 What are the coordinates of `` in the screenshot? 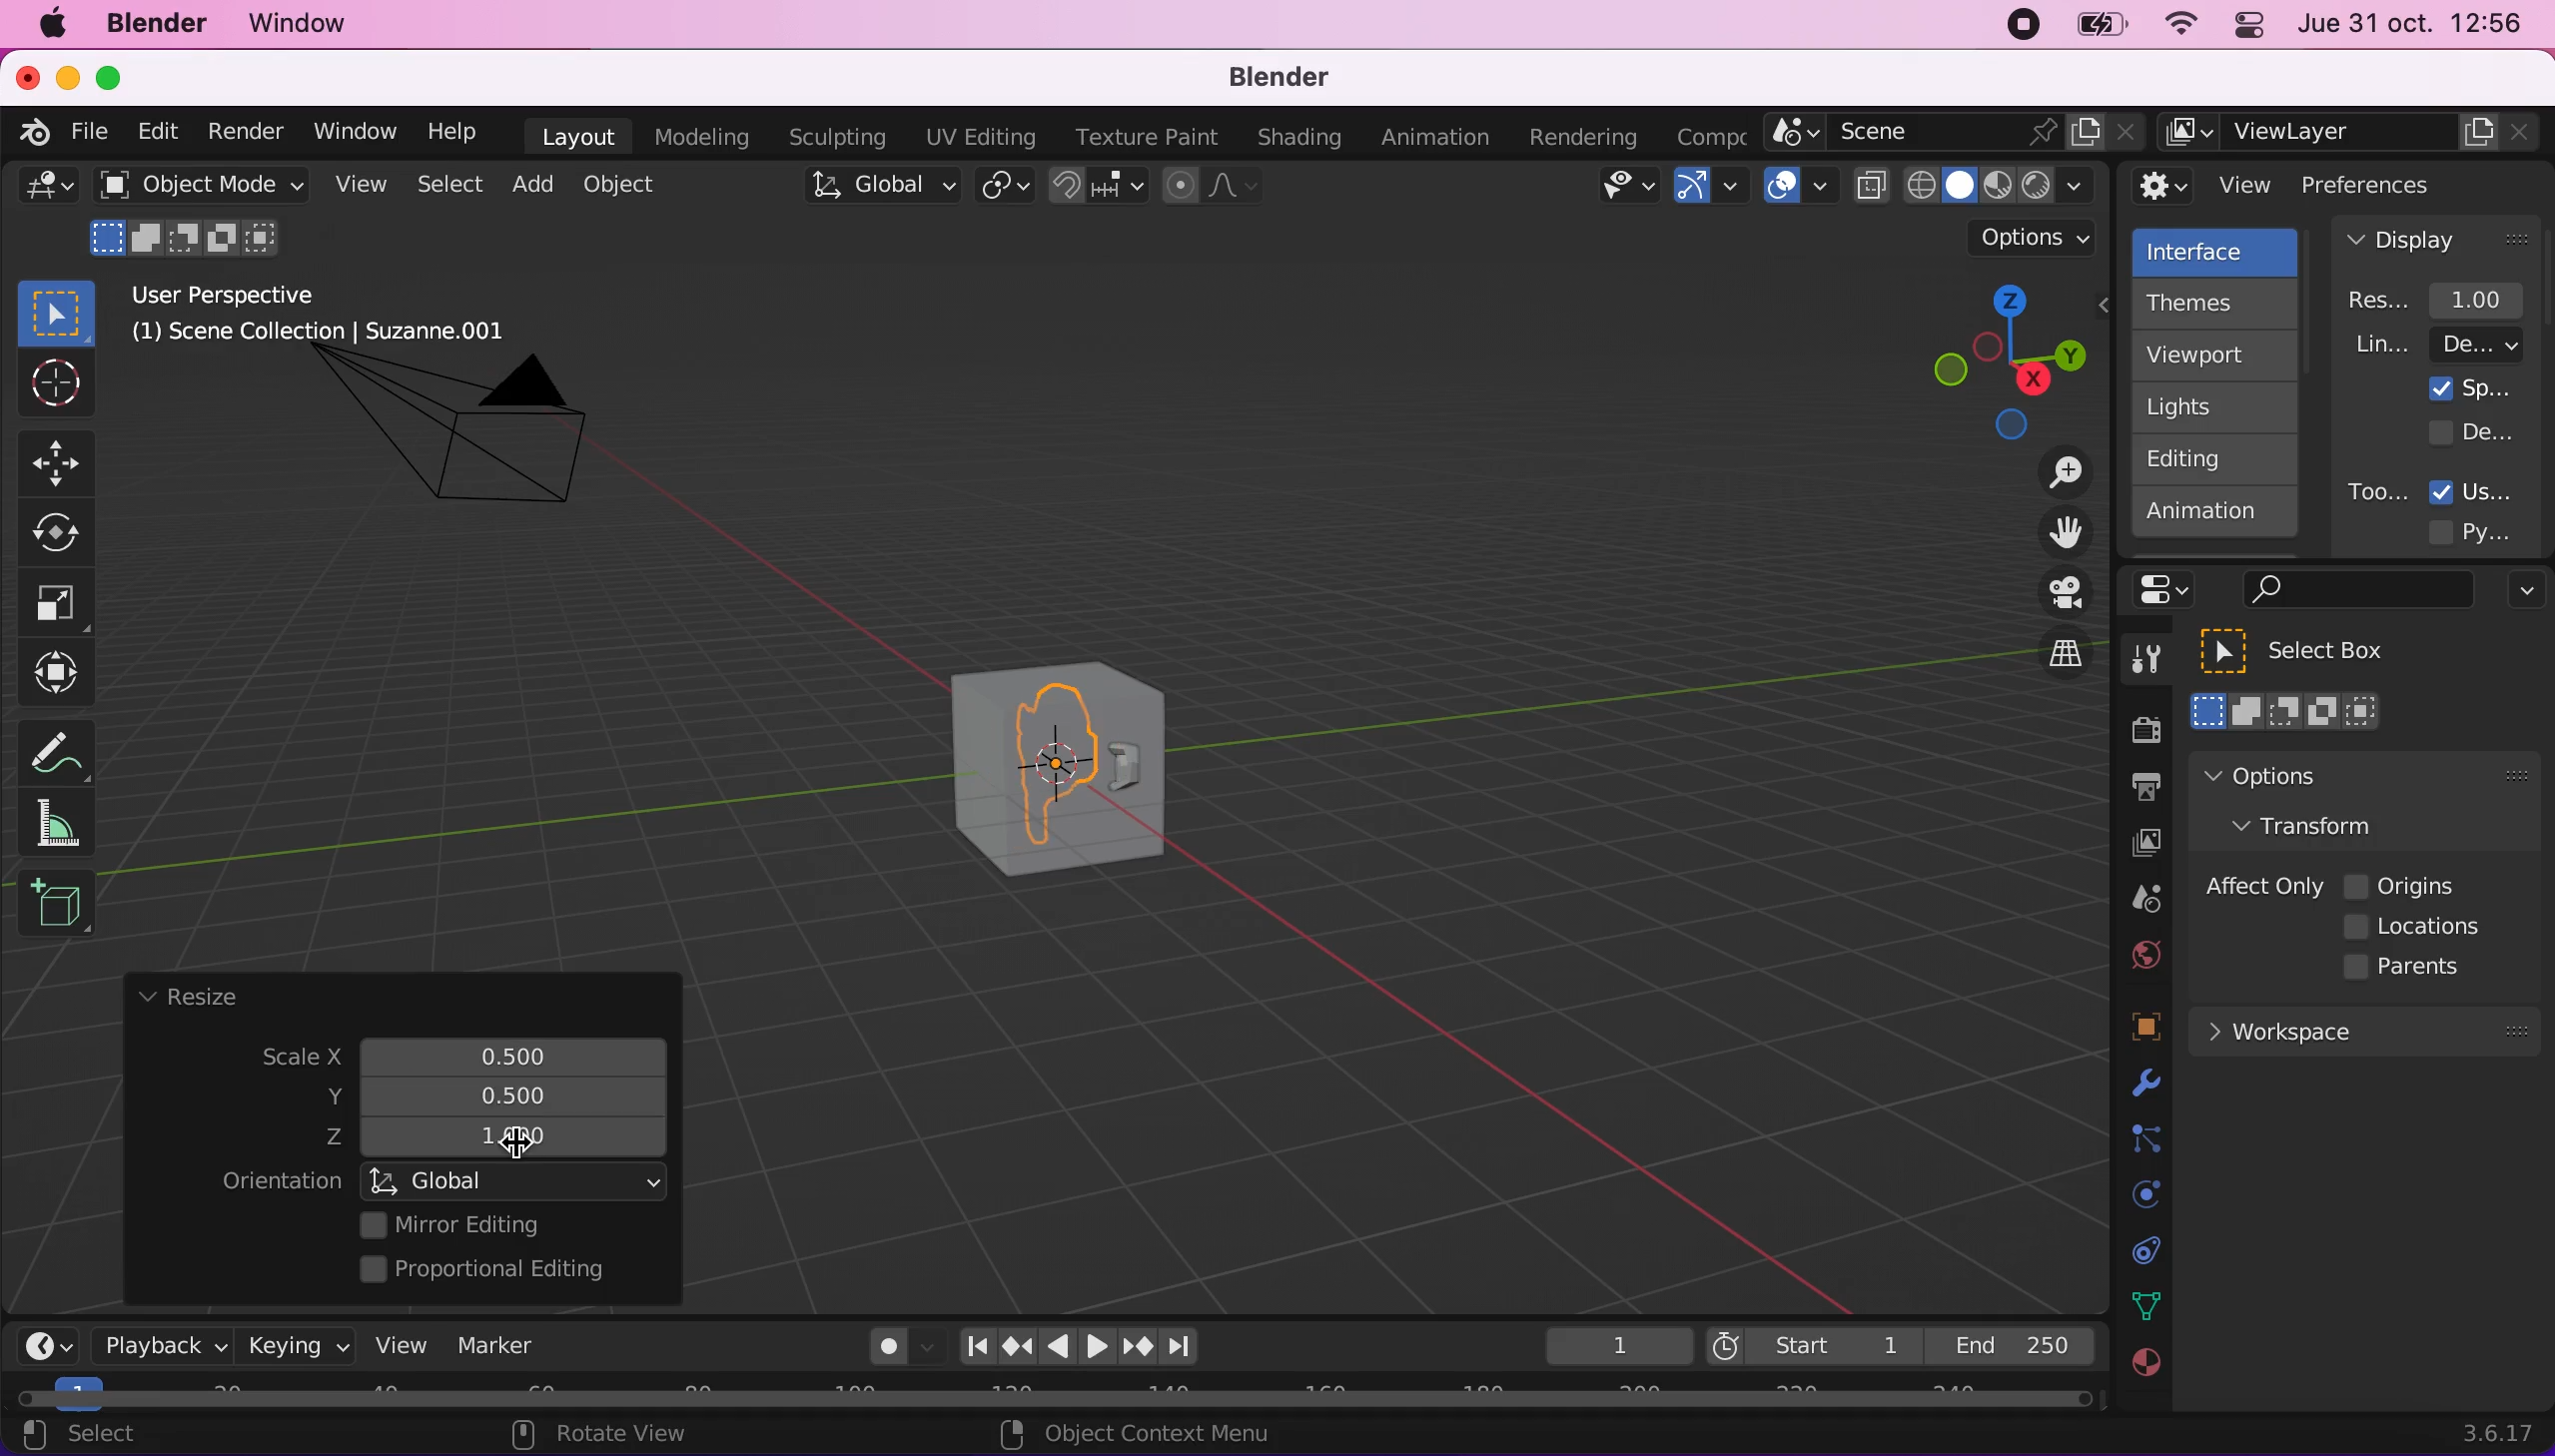 It's located at (57, 604).